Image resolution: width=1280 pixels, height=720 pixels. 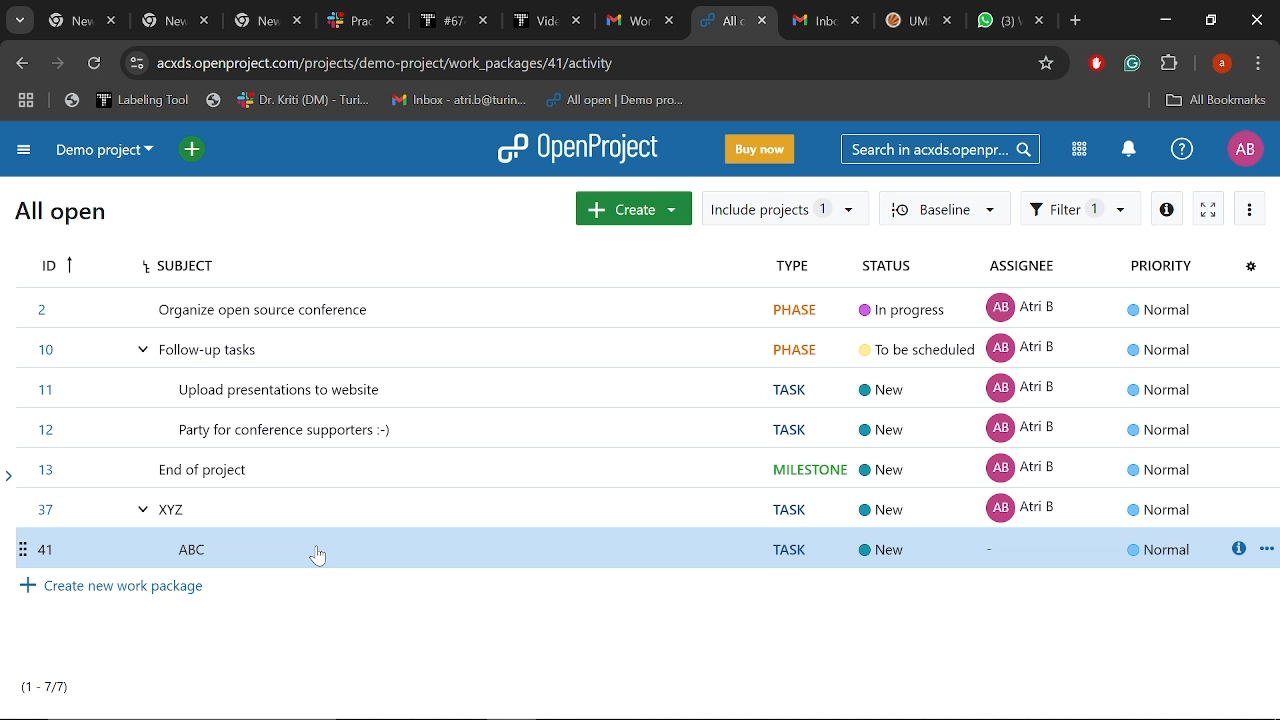 What do you see at coordinates (1209, 208) in the screenshot?
I see `Activate zen mode` at bounding box center [1209, 208].